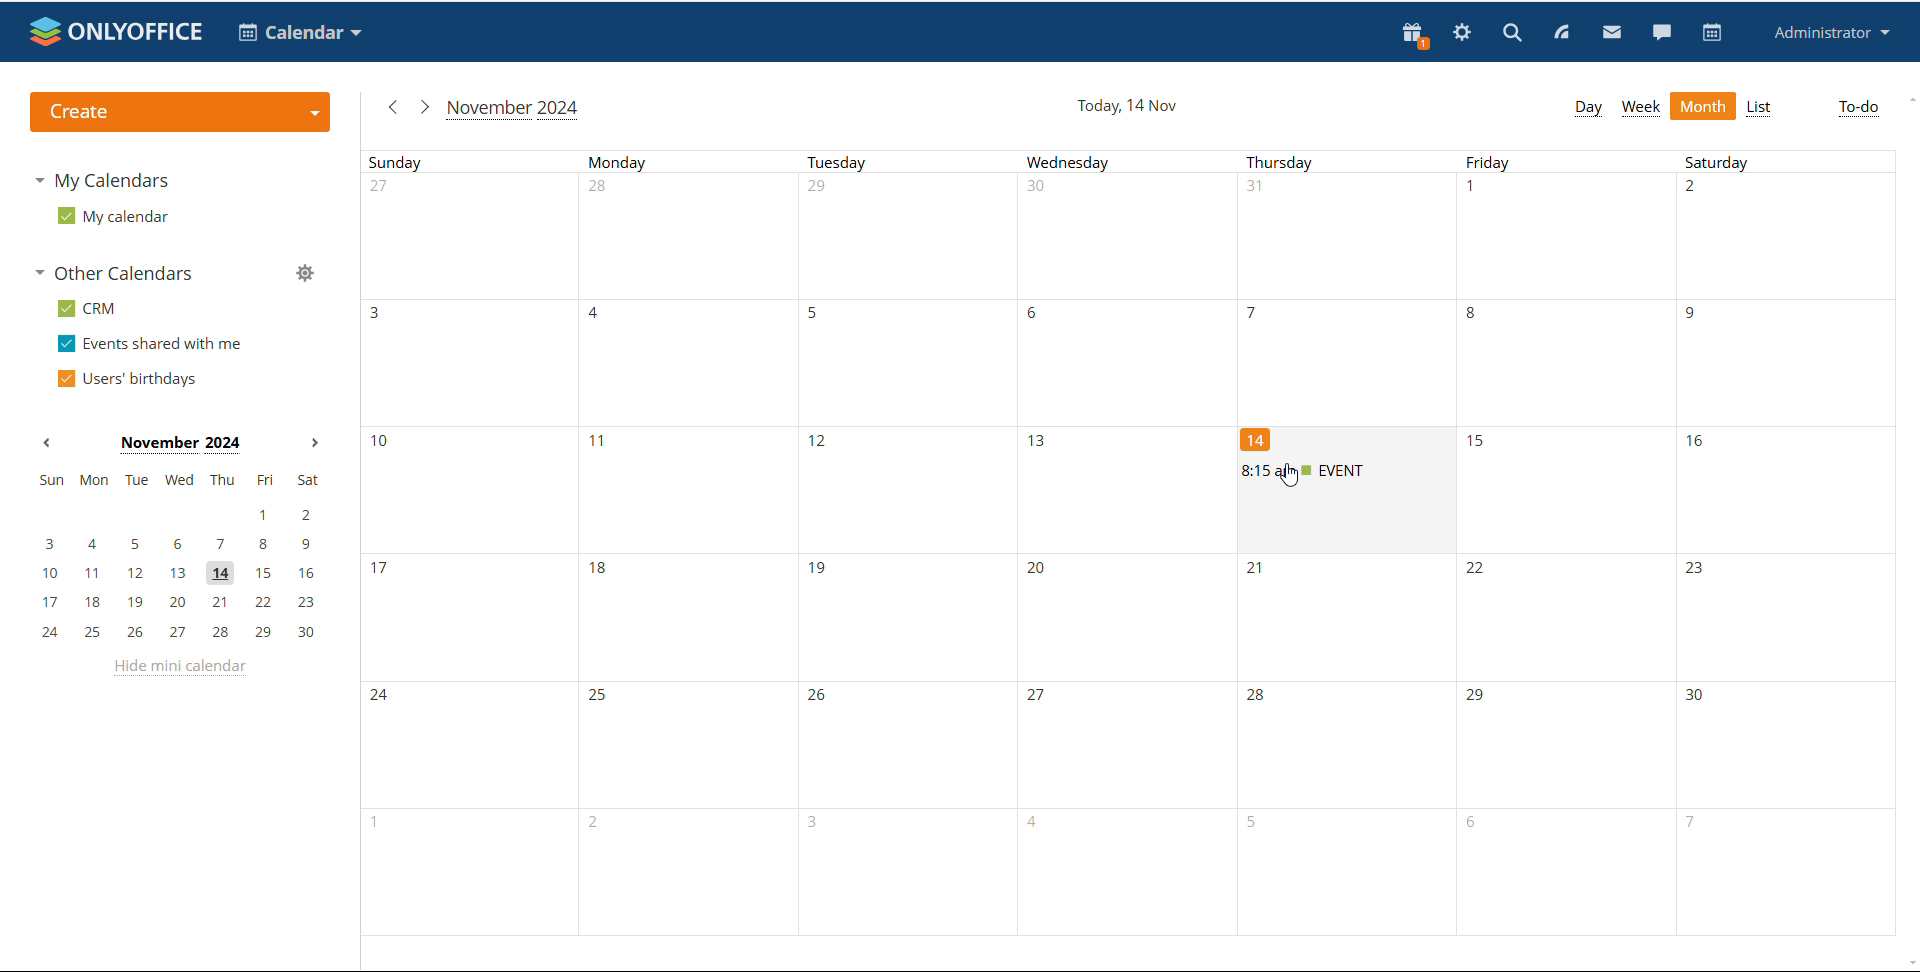  I want to click on 3, 4, 5, 6, 7, 8, 9, so click(1140, 362).